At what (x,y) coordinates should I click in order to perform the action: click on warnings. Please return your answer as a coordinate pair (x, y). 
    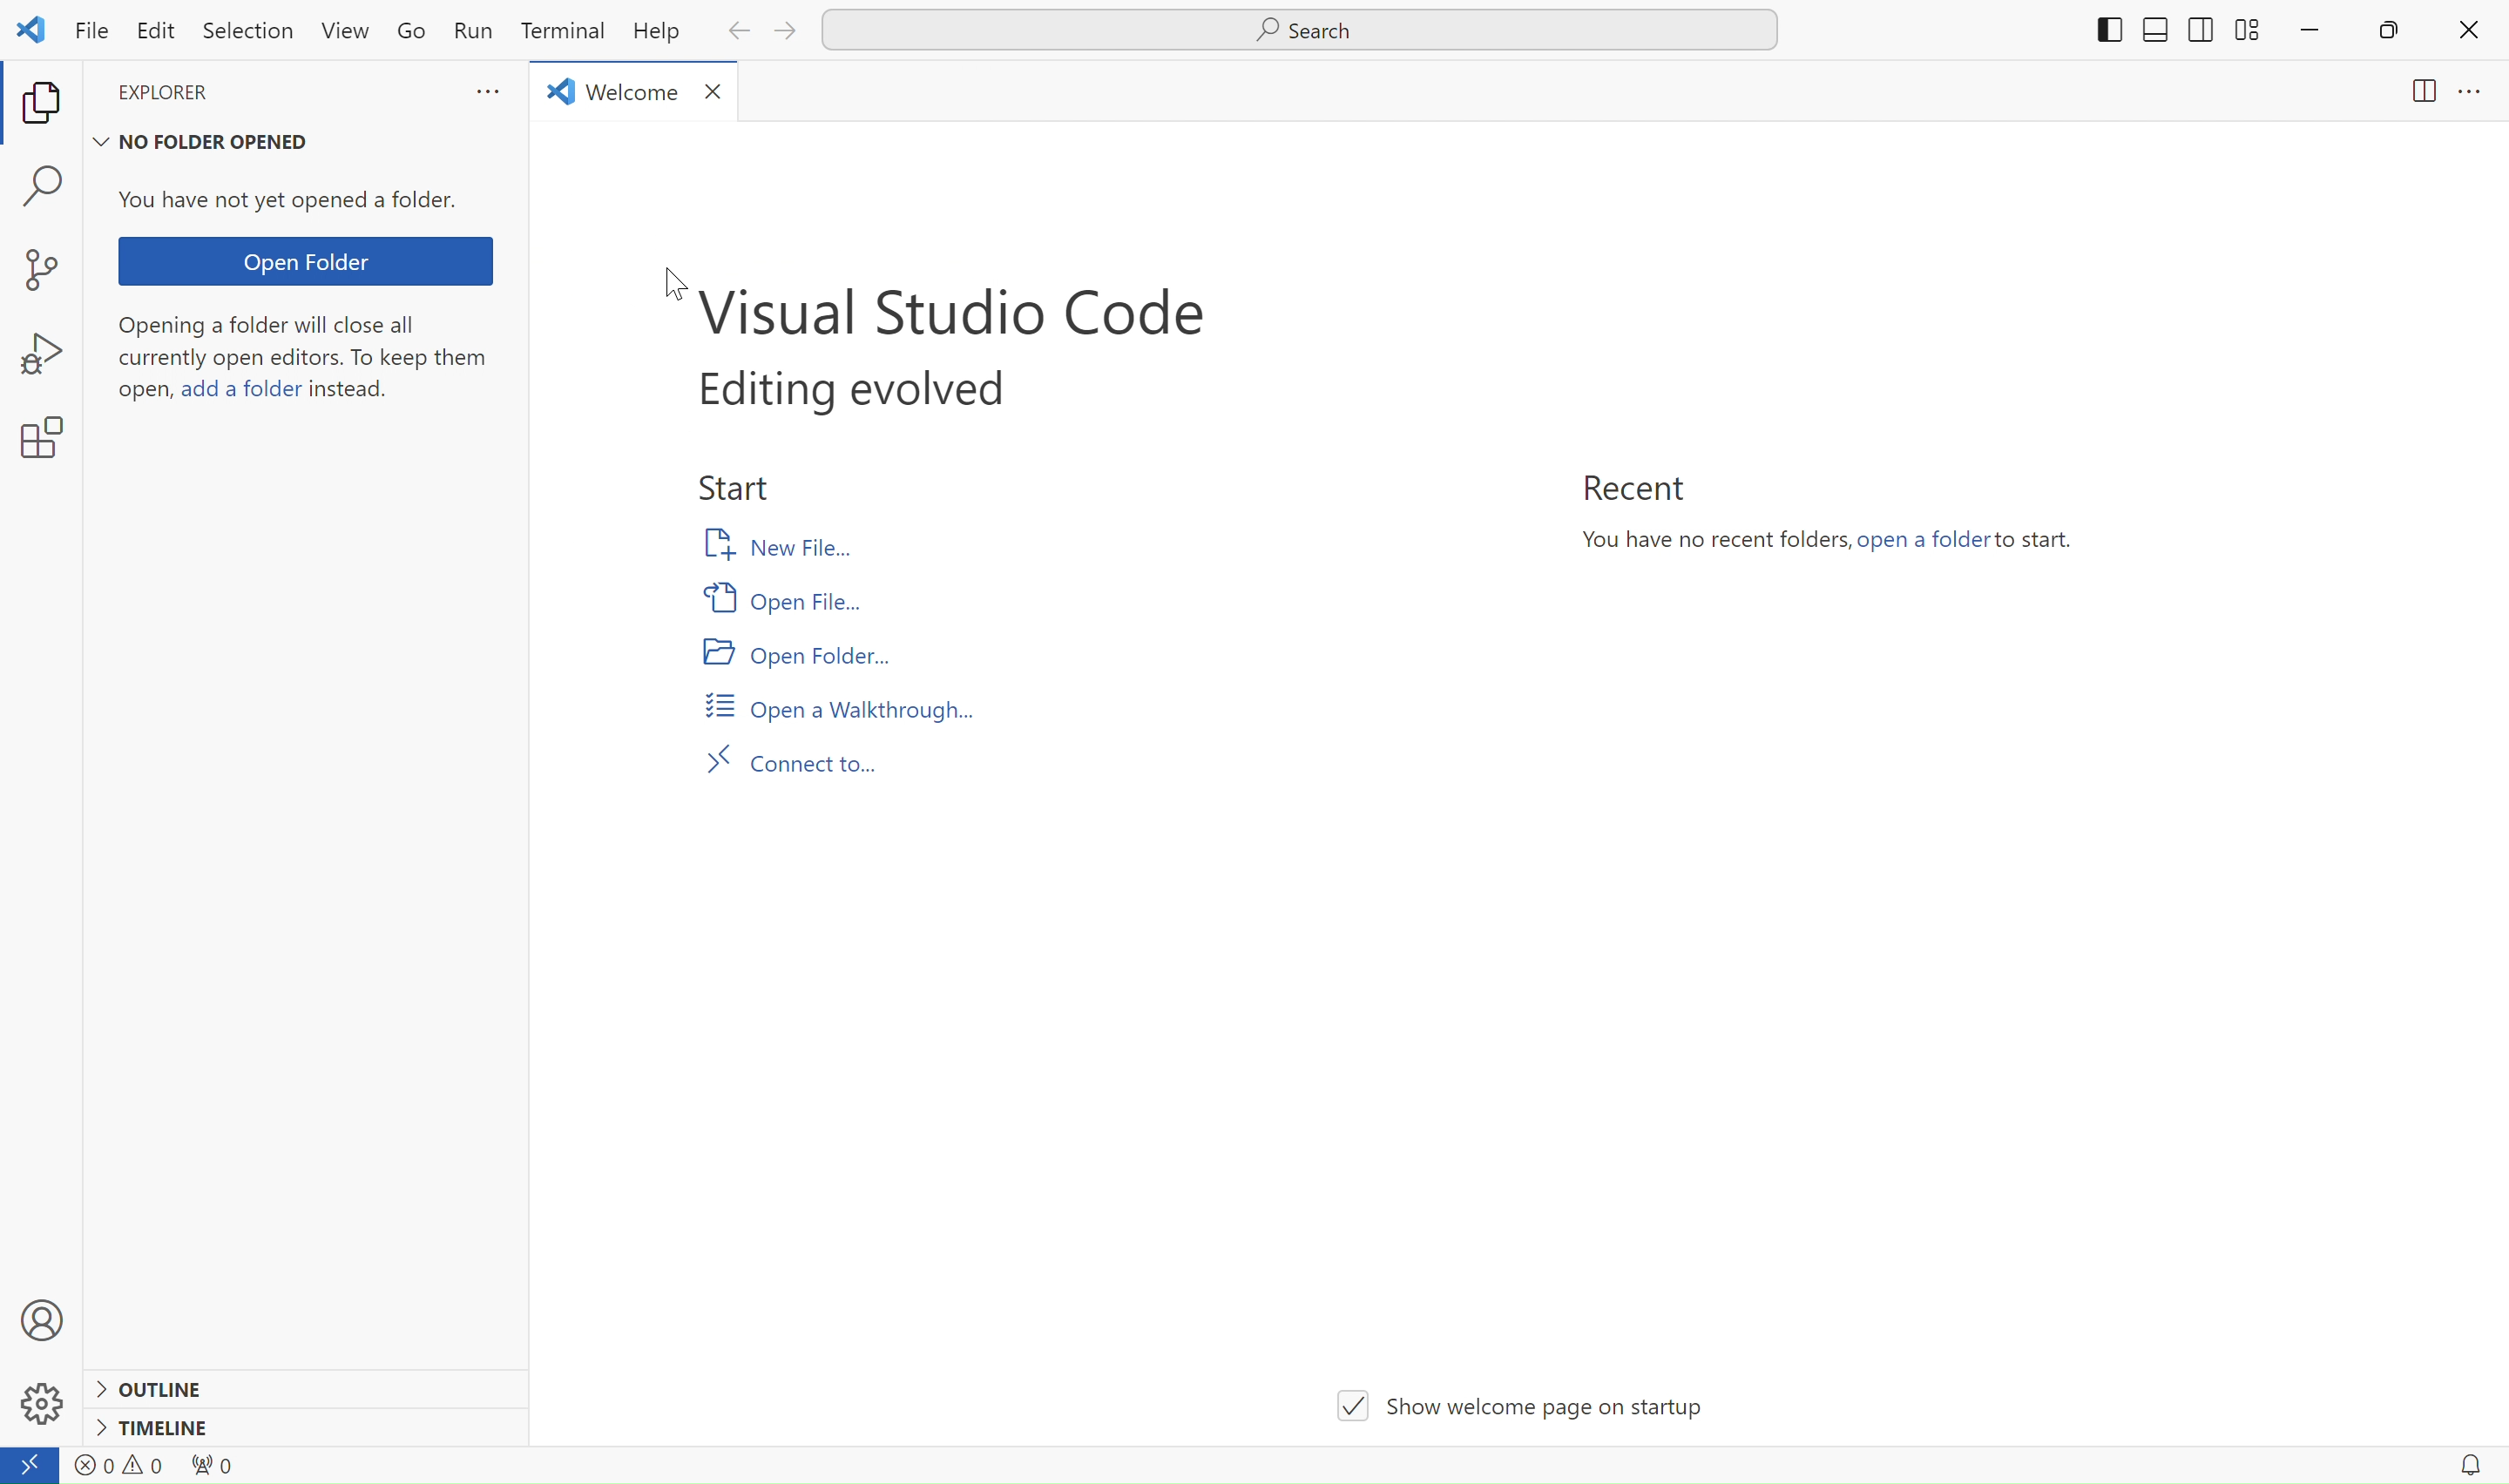
    Looking at the image, I should click on (162, 1466).